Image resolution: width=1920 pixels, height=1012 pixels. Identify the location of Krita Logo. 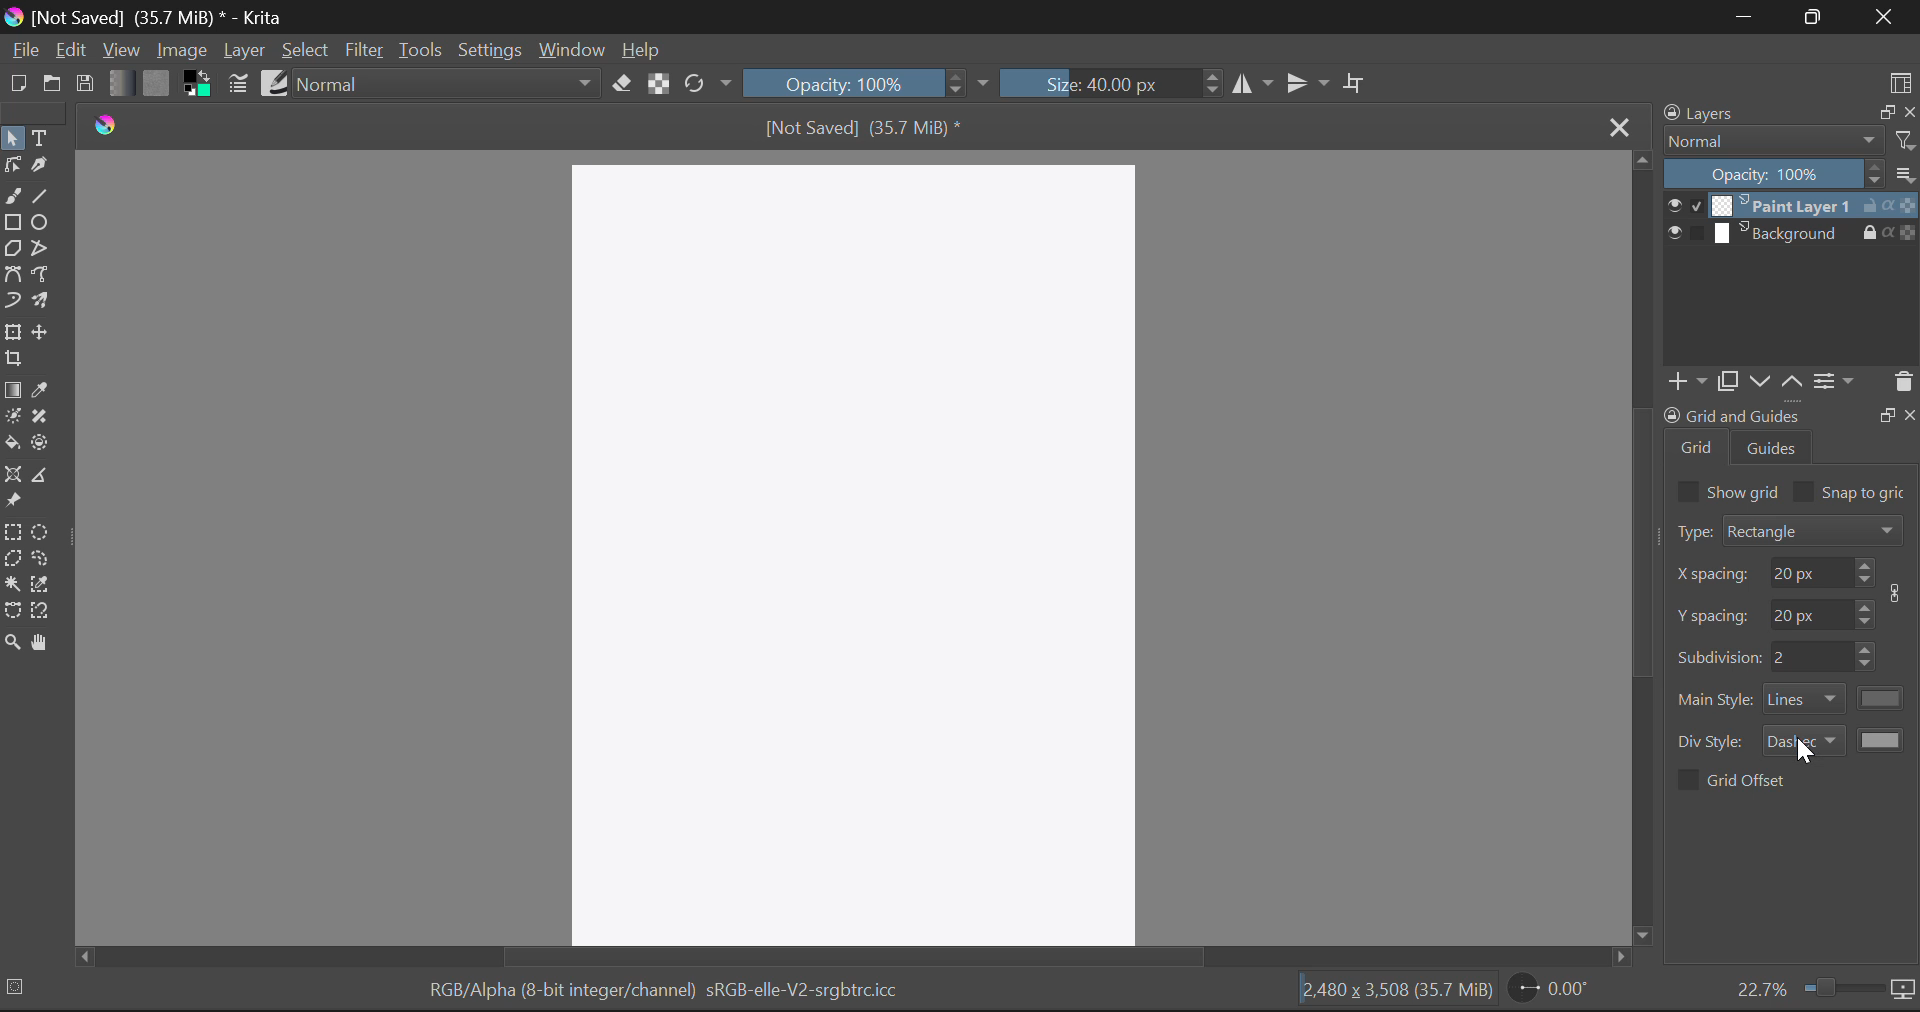
(107, 125).